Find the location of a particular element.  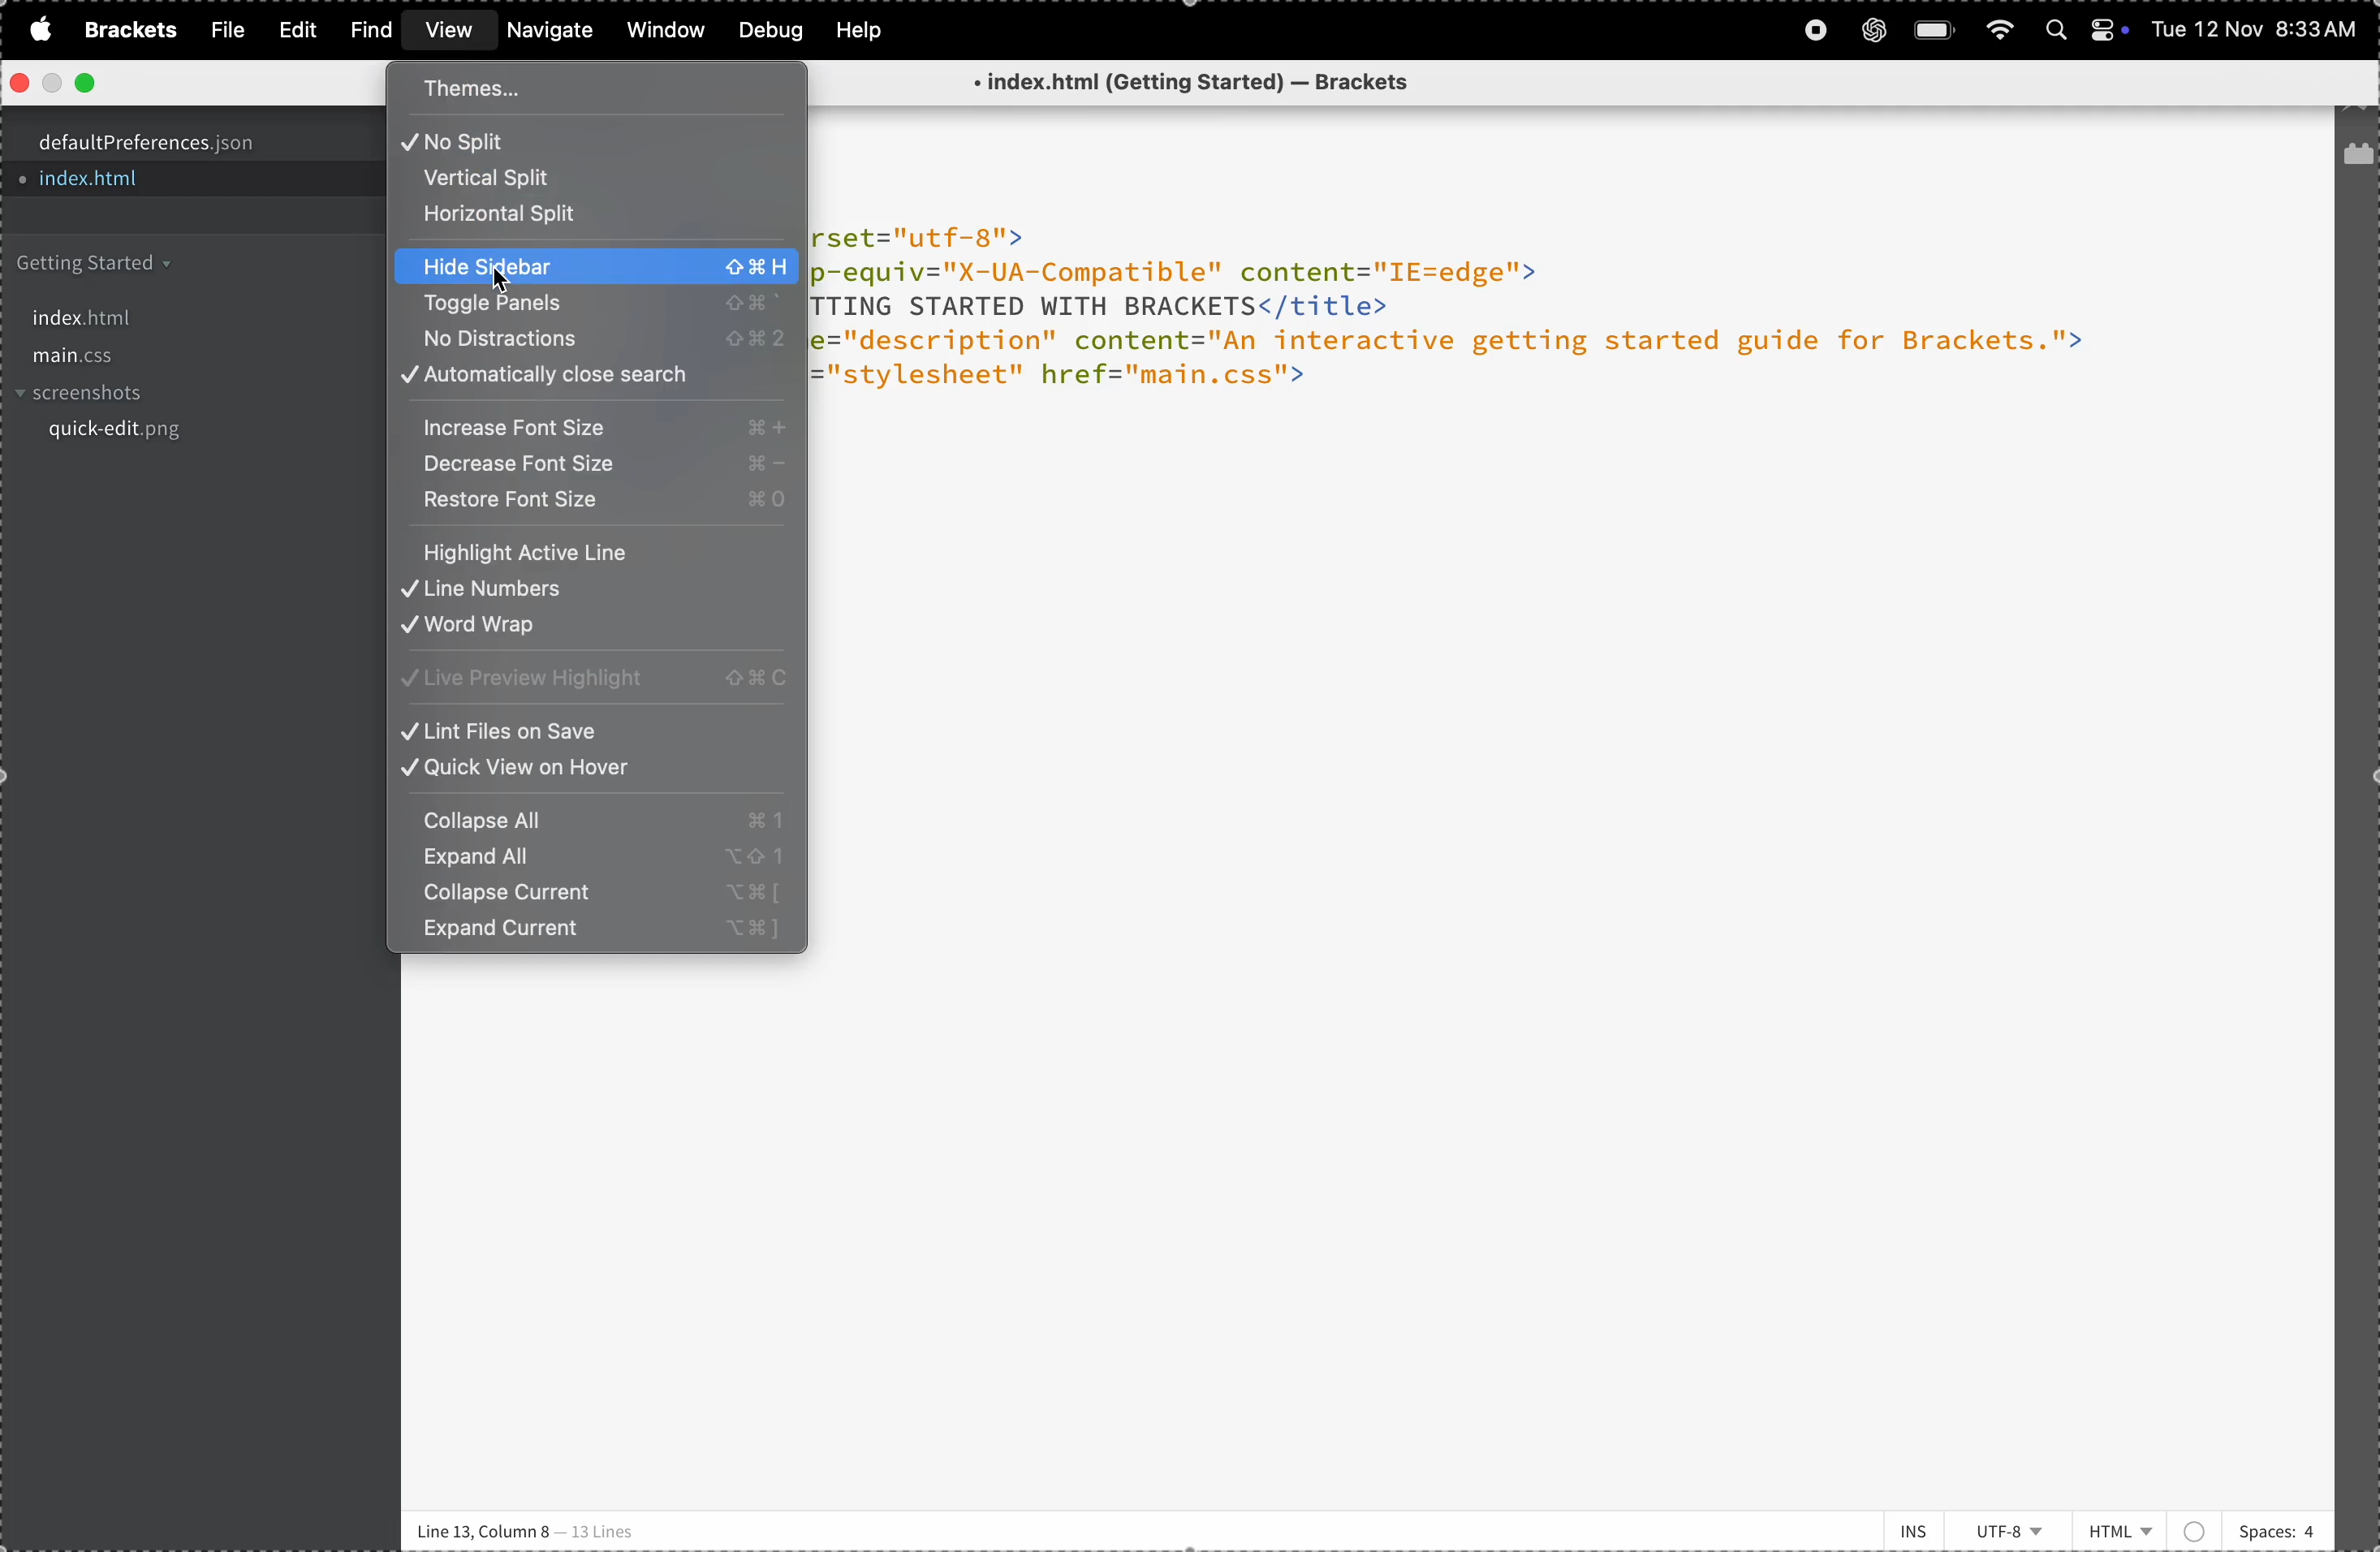

navigate is located at coordinates (551, 31).